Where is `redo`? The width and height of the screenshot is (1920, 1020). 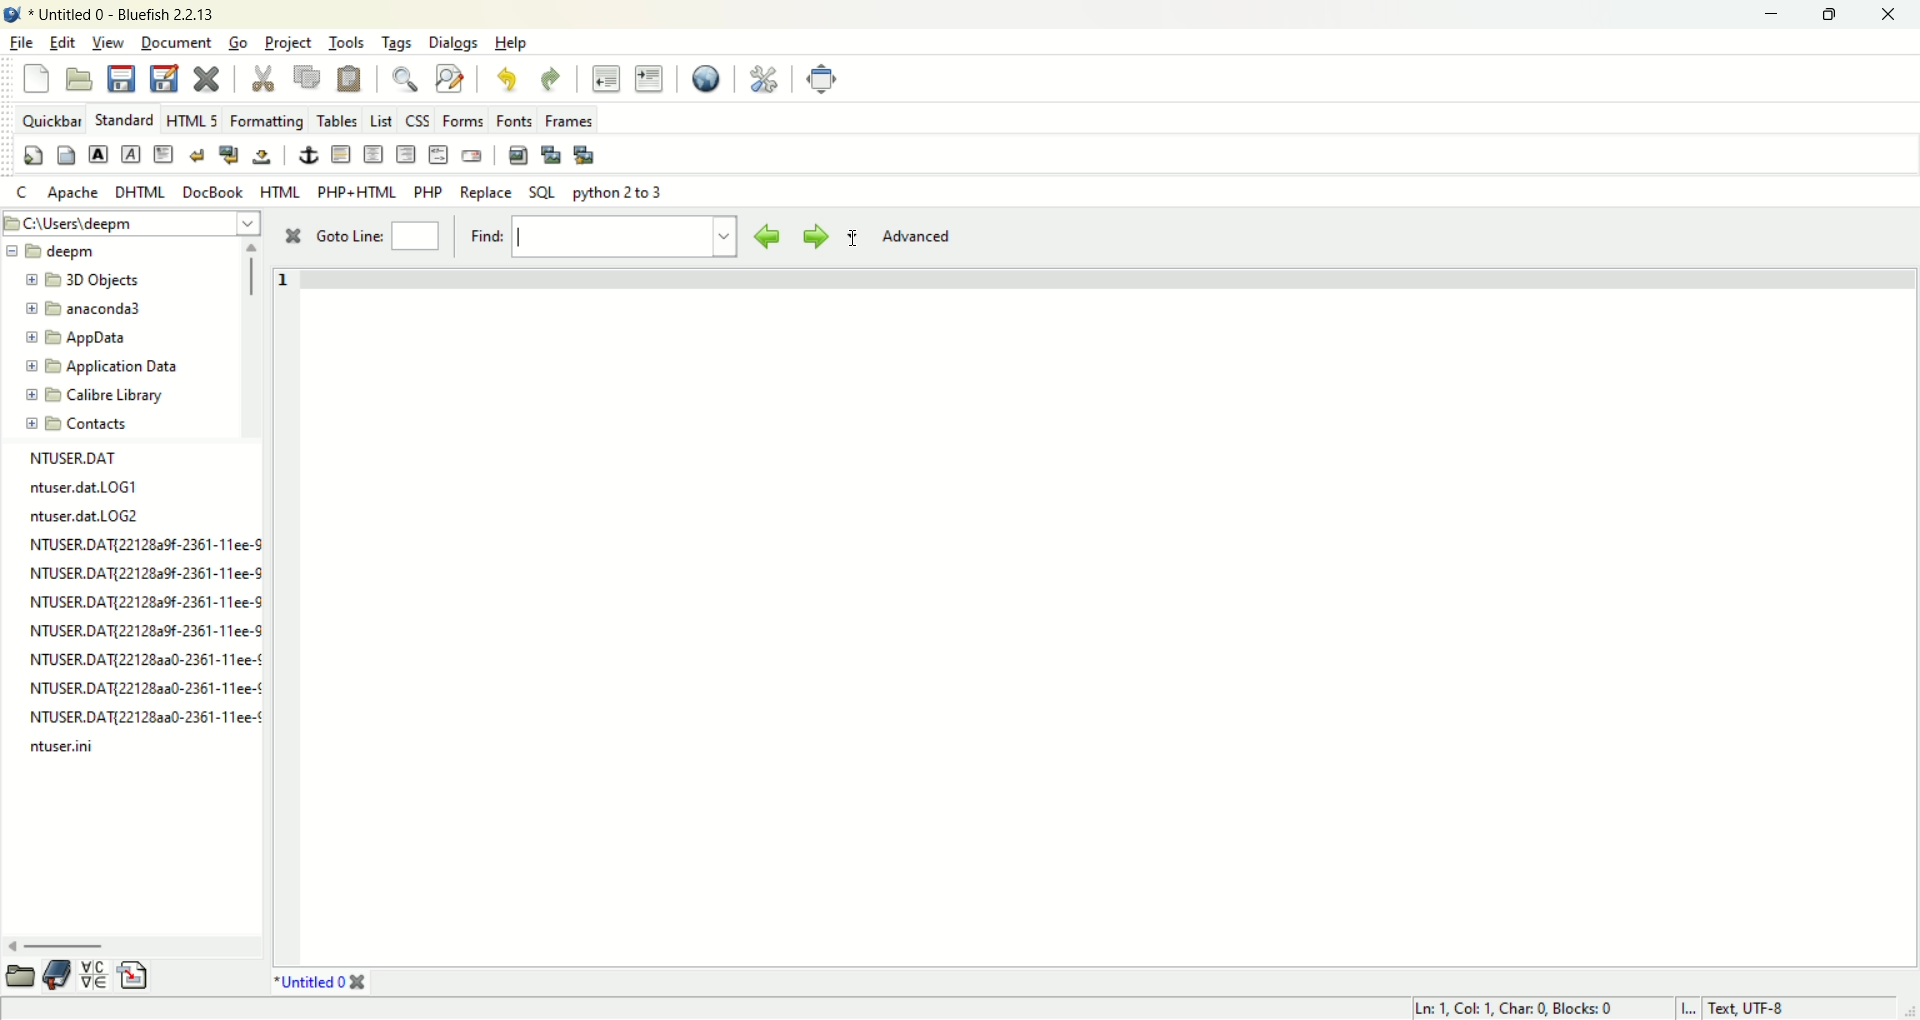
redo is located at coordinates (551, 80).